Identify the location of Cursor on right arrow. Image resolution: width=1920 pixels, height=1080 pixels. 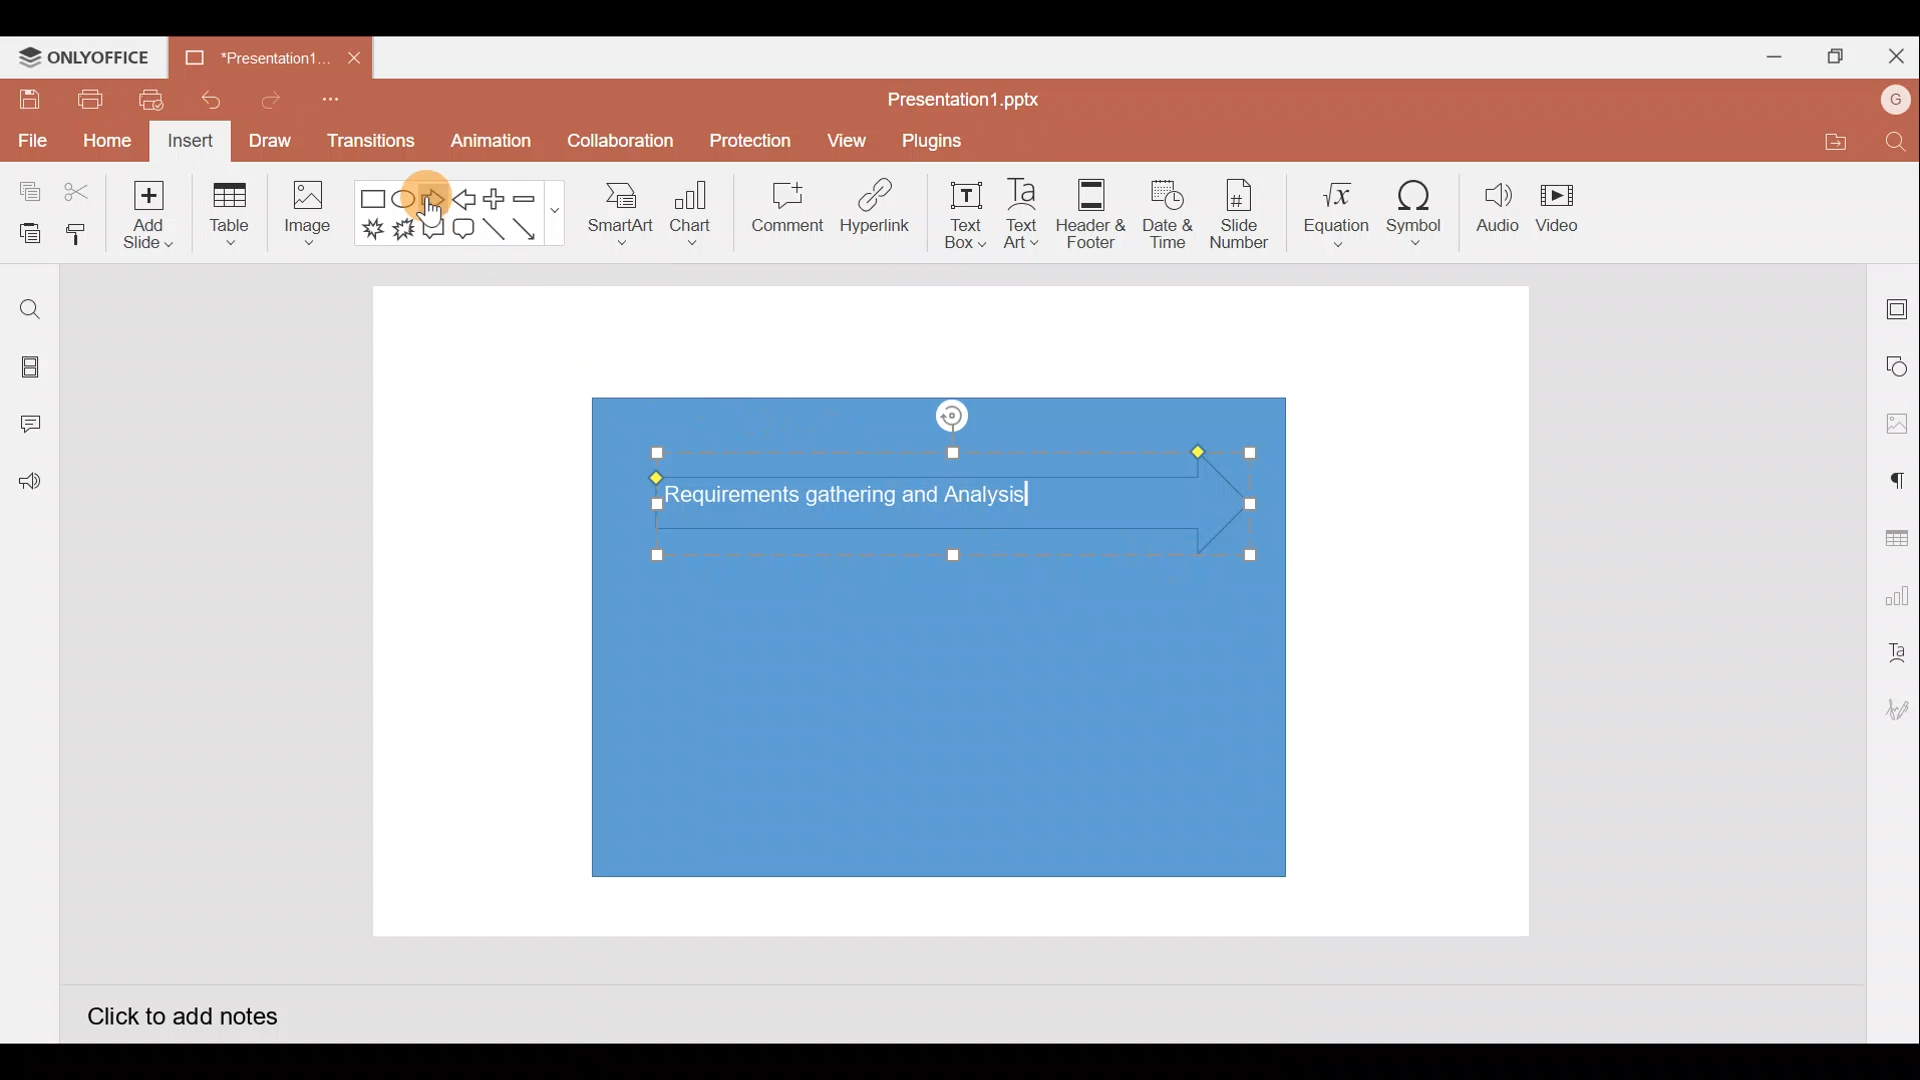
(432, 181).